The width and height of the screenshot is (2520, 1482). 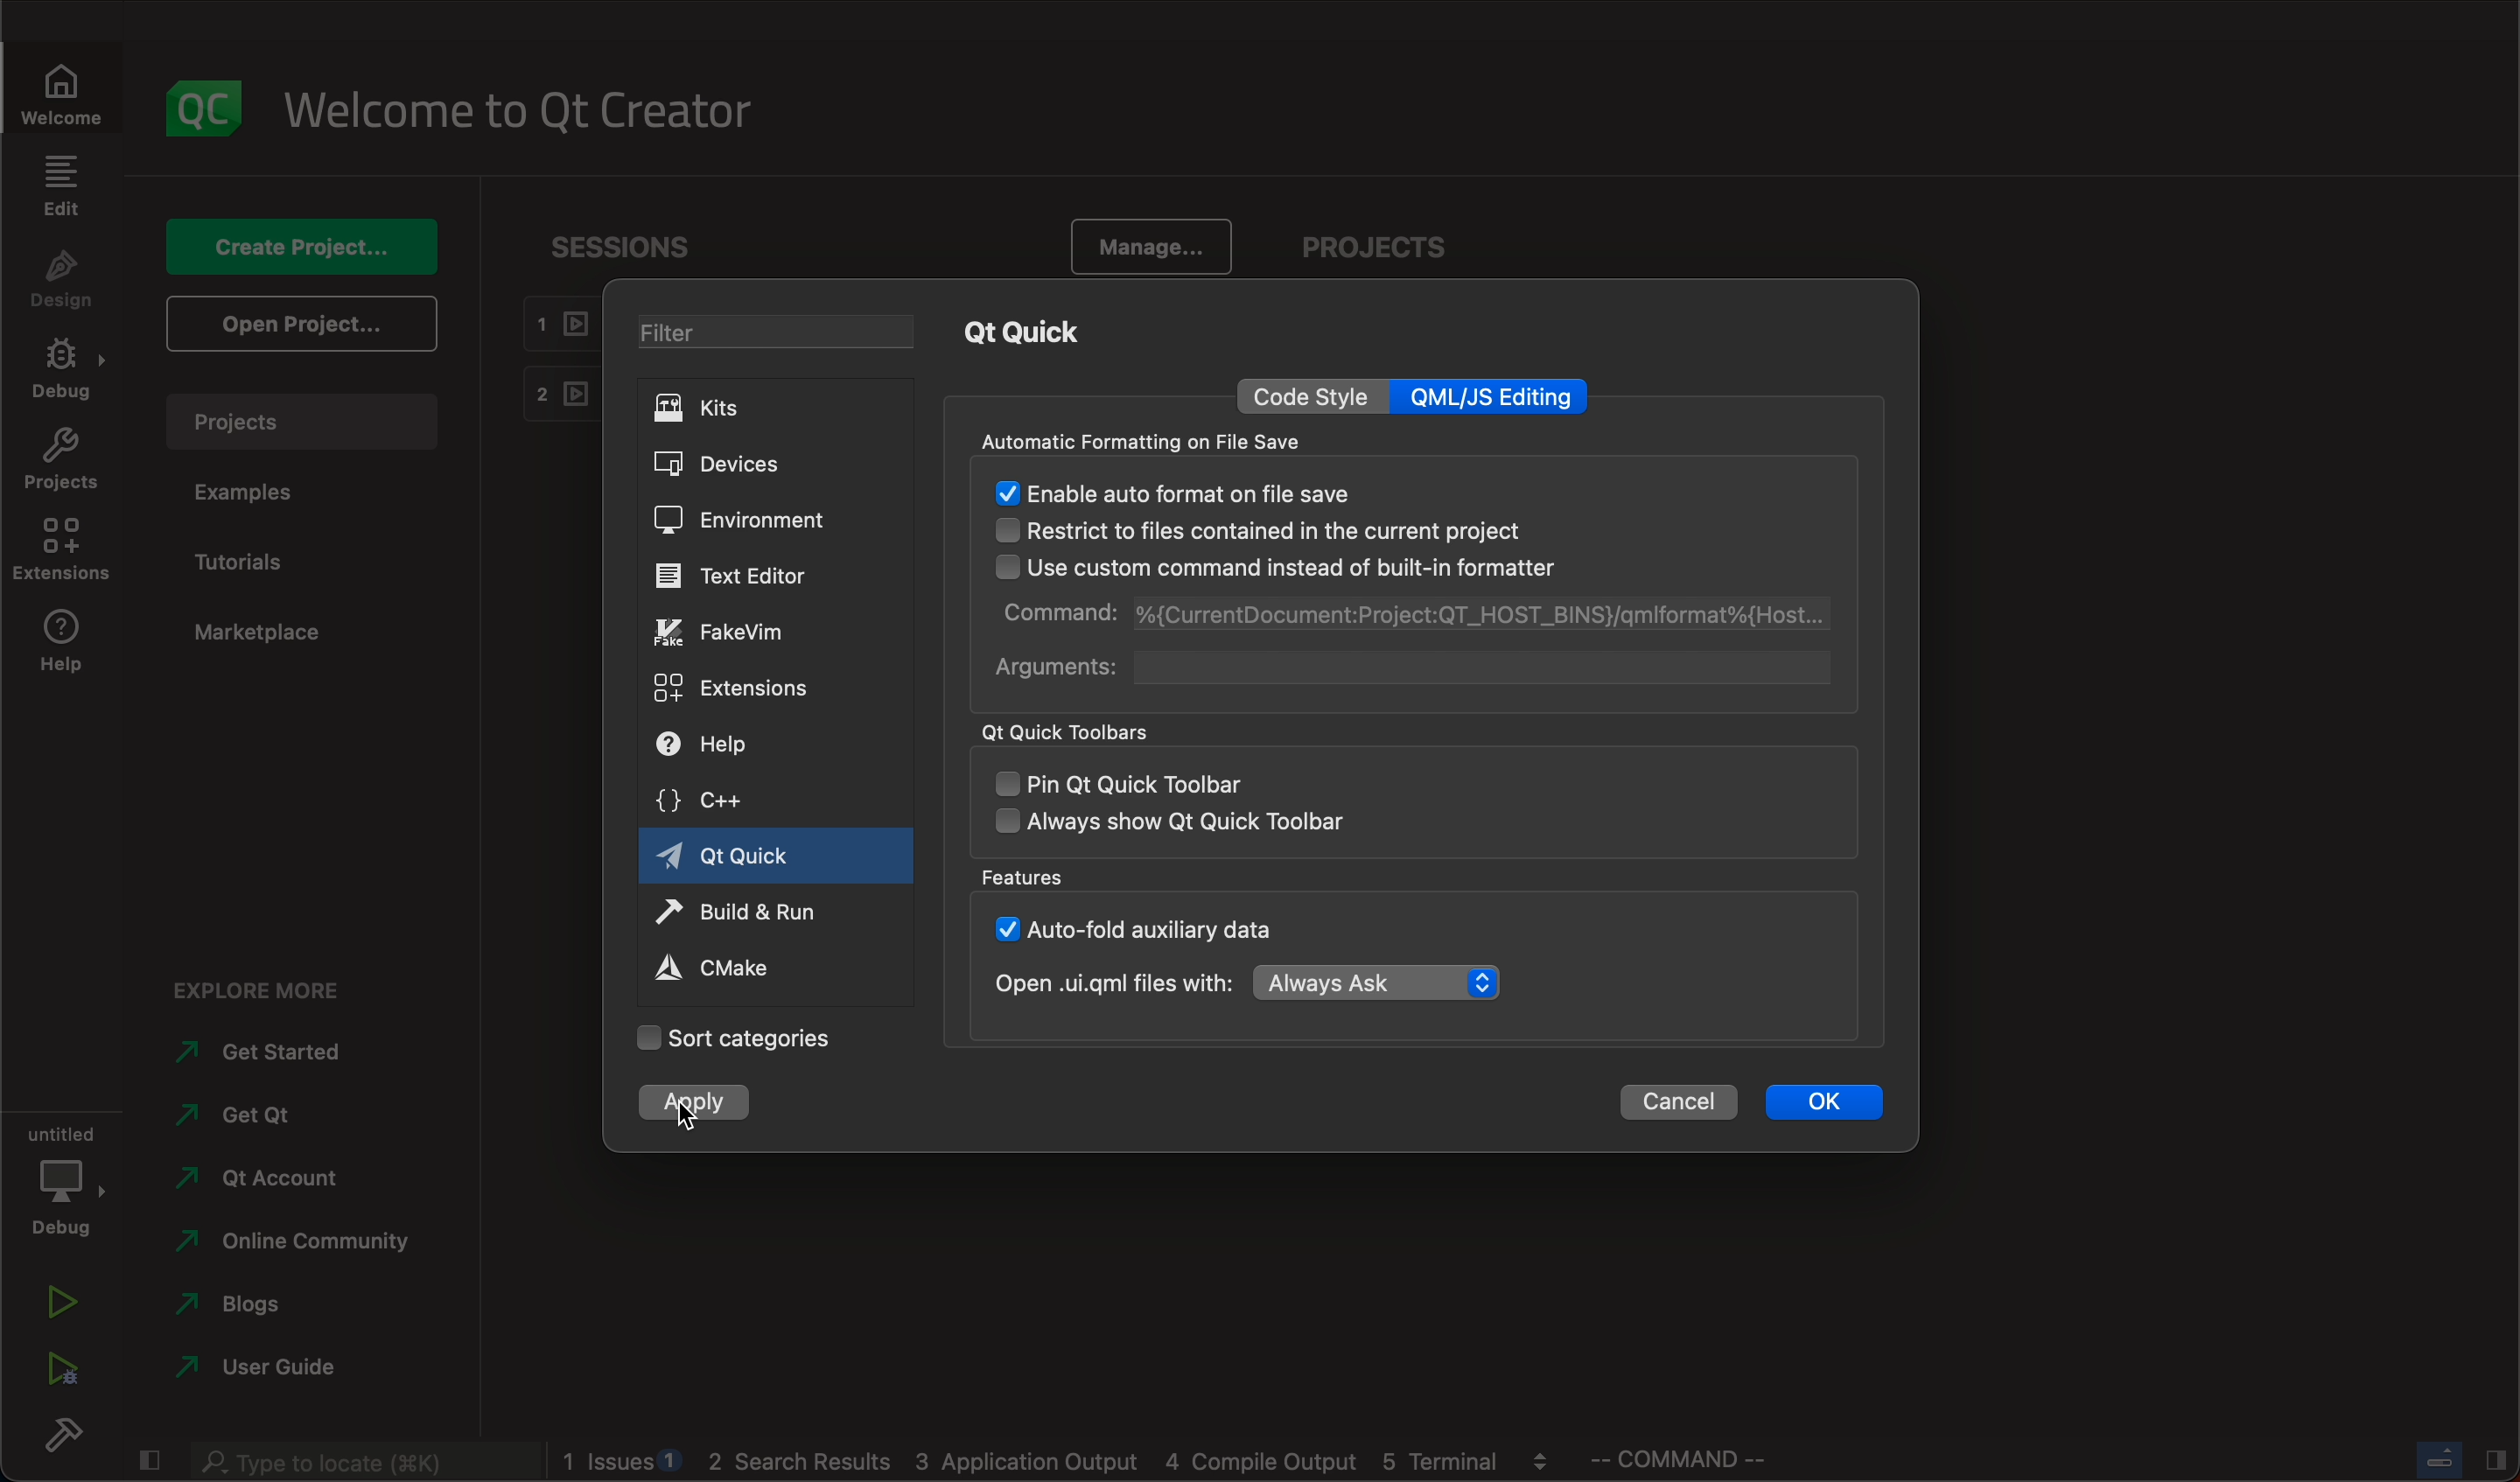 I want to click on tutorials, so click(x=248, y=558).